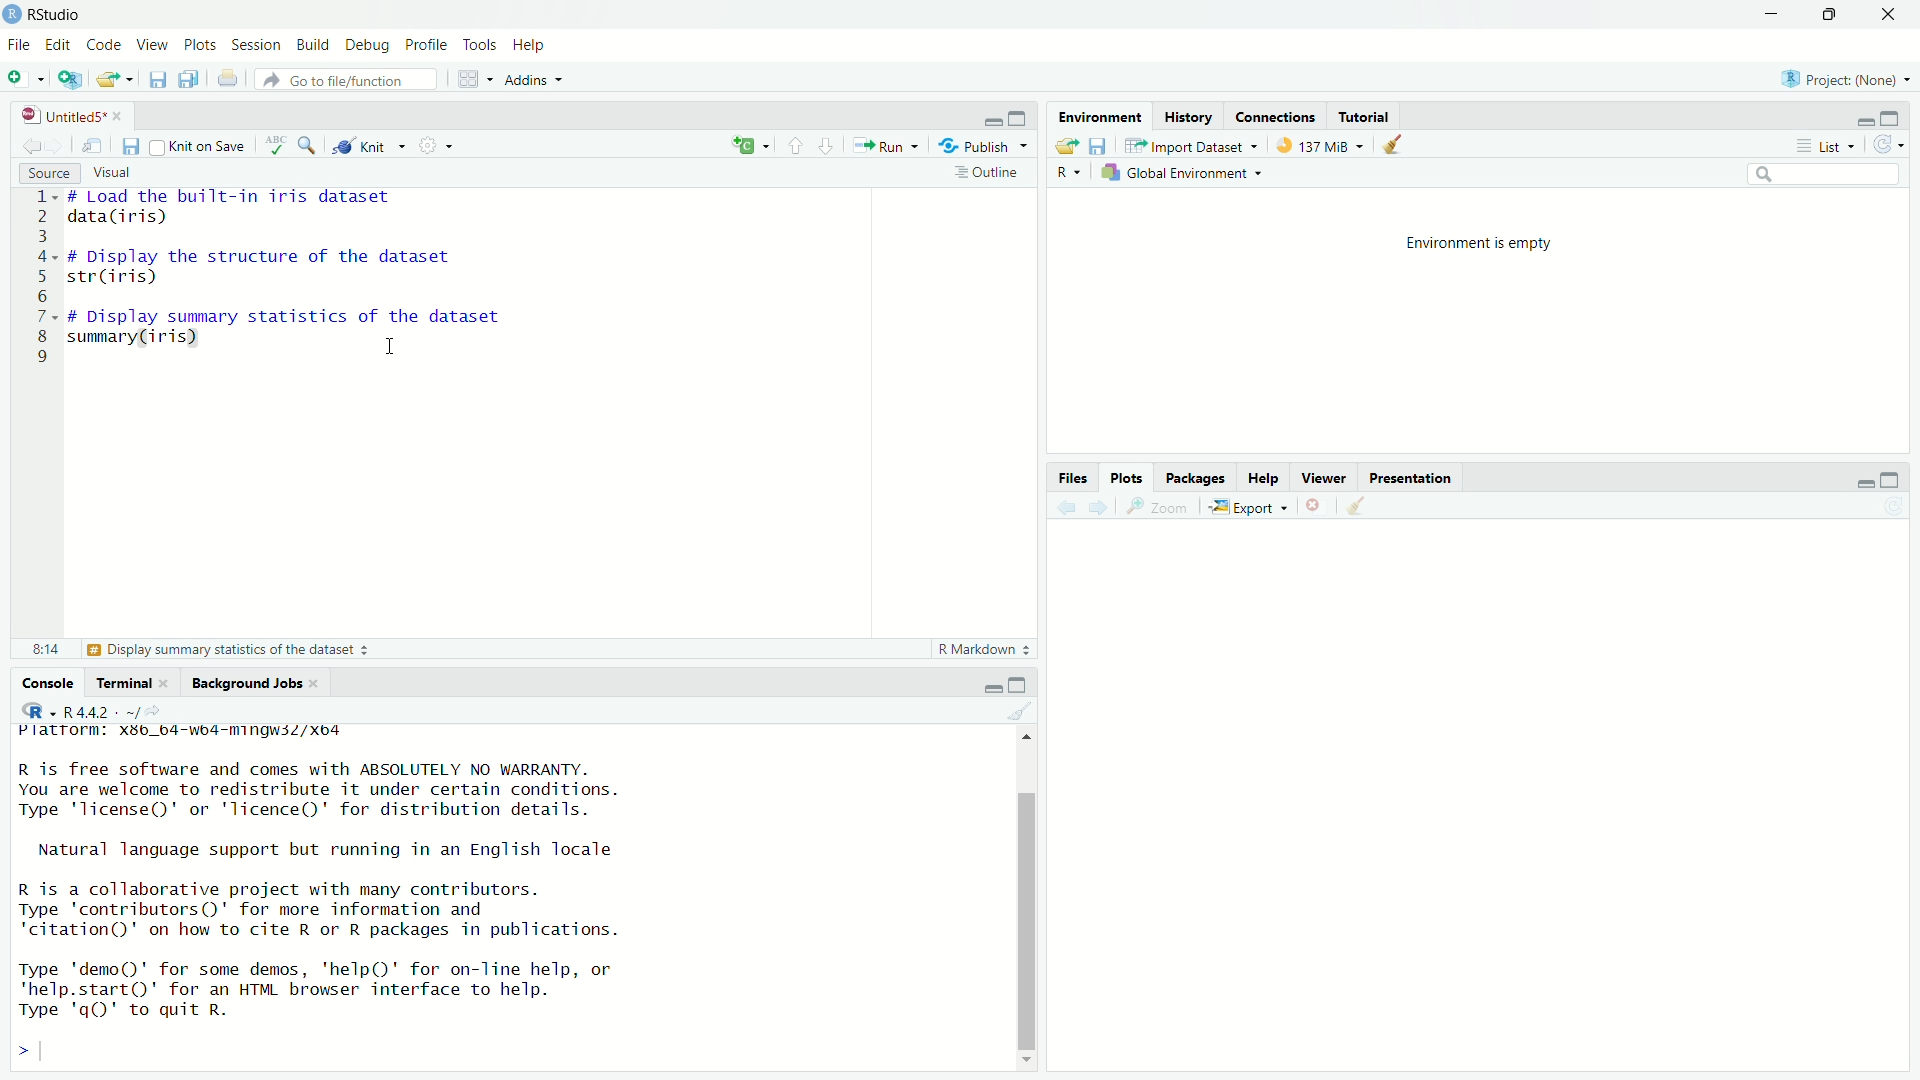 This screenshot has width=1920, height=1080. Describe the element at coordinates (1359, 505) in the screenshot. I see `Clear` at that location.